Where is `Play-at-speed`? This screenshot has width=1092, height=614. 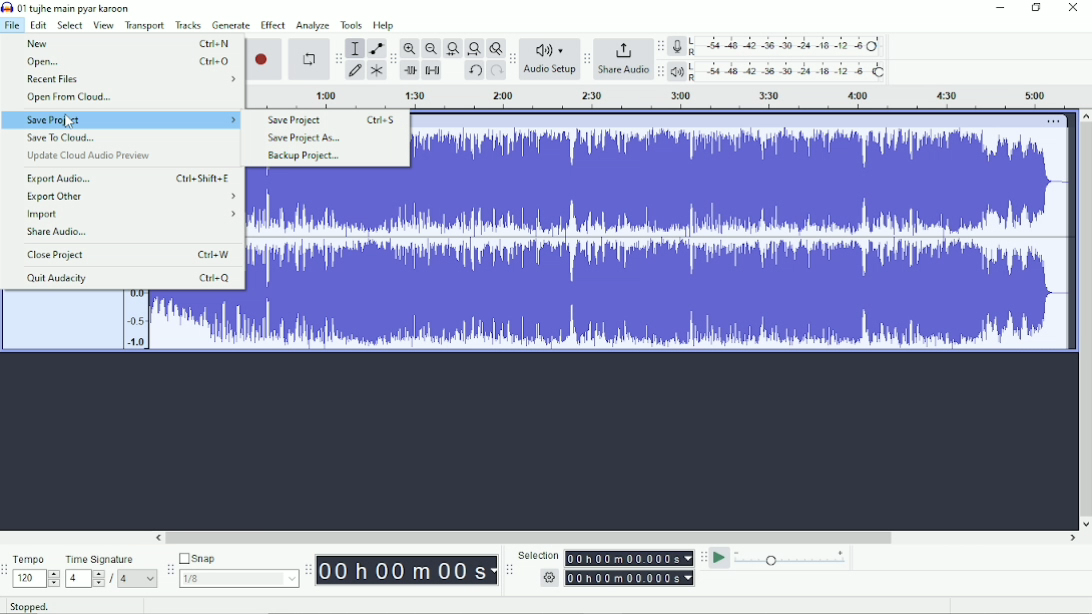
Play-at-speed is located at coordinates (720, 558).